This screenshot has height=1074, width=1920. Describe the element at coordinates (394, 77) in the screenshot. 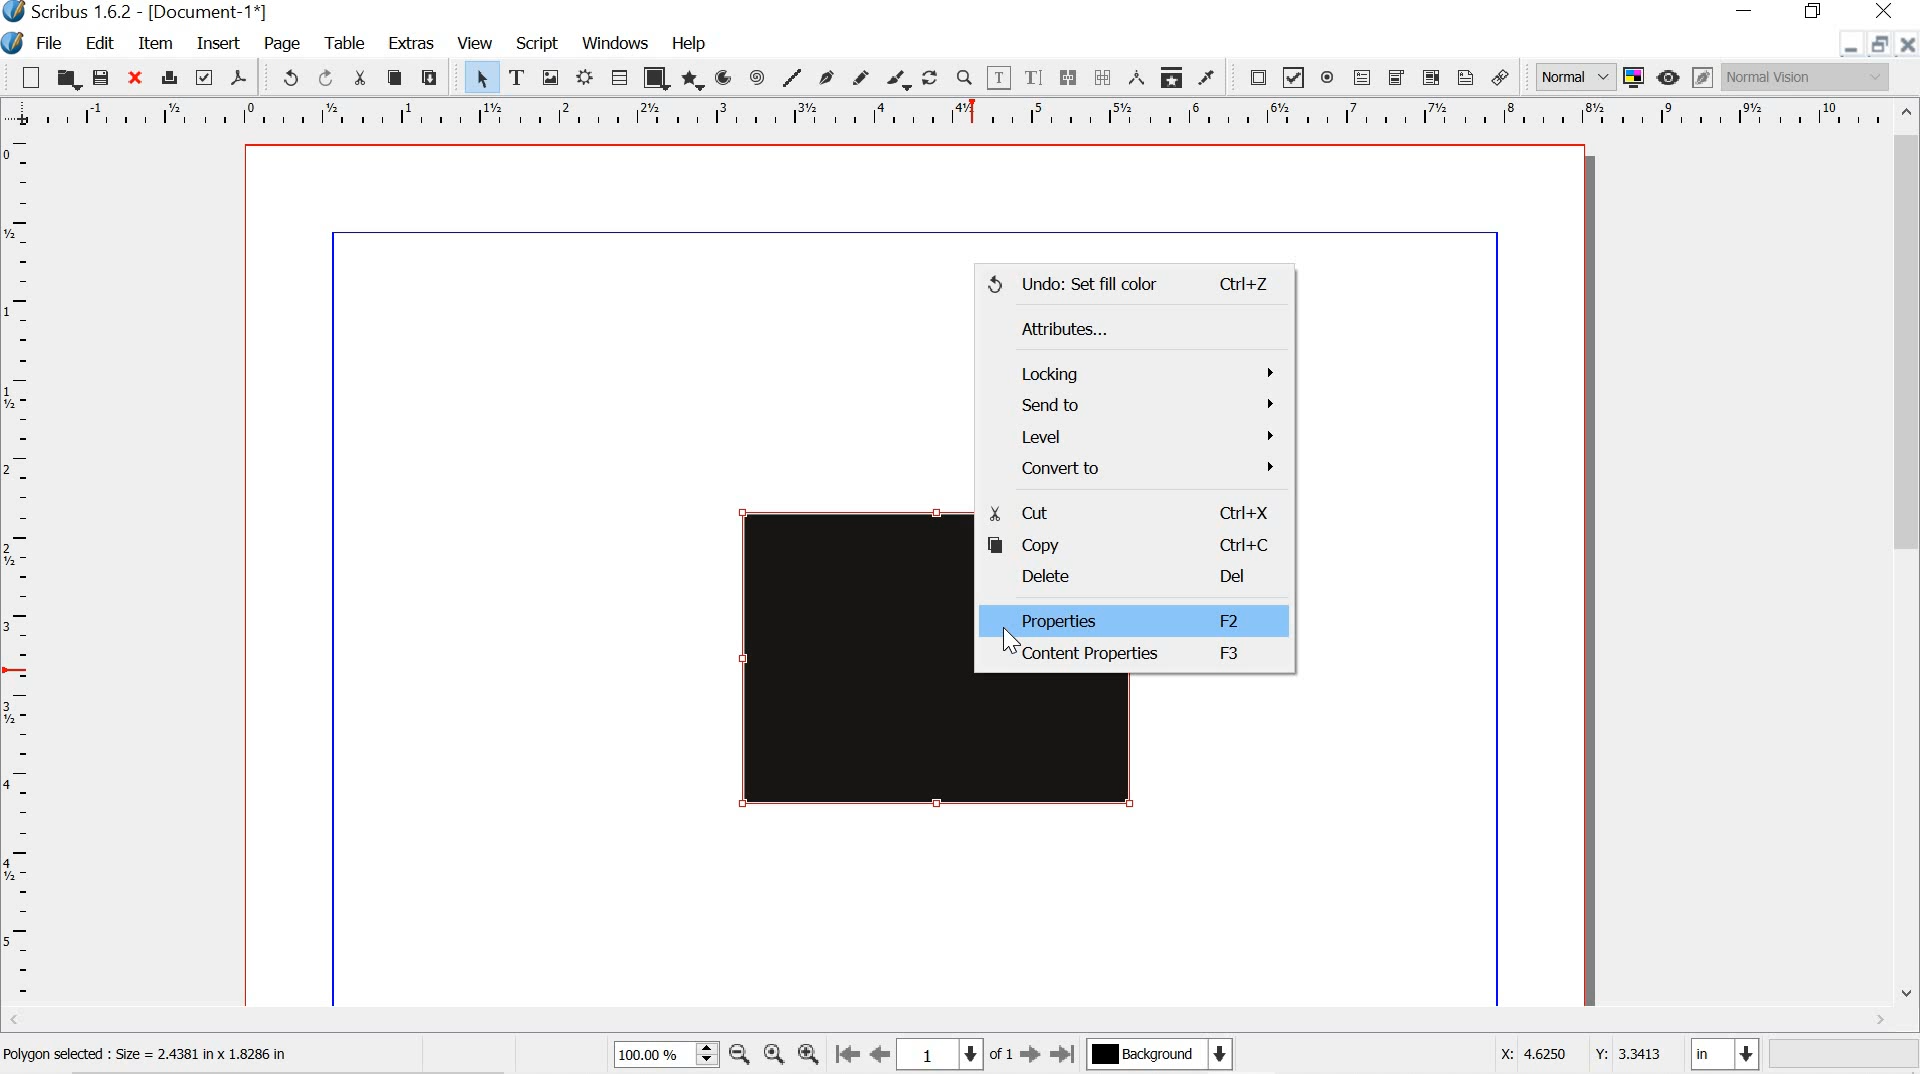

I see `copy` at that location.